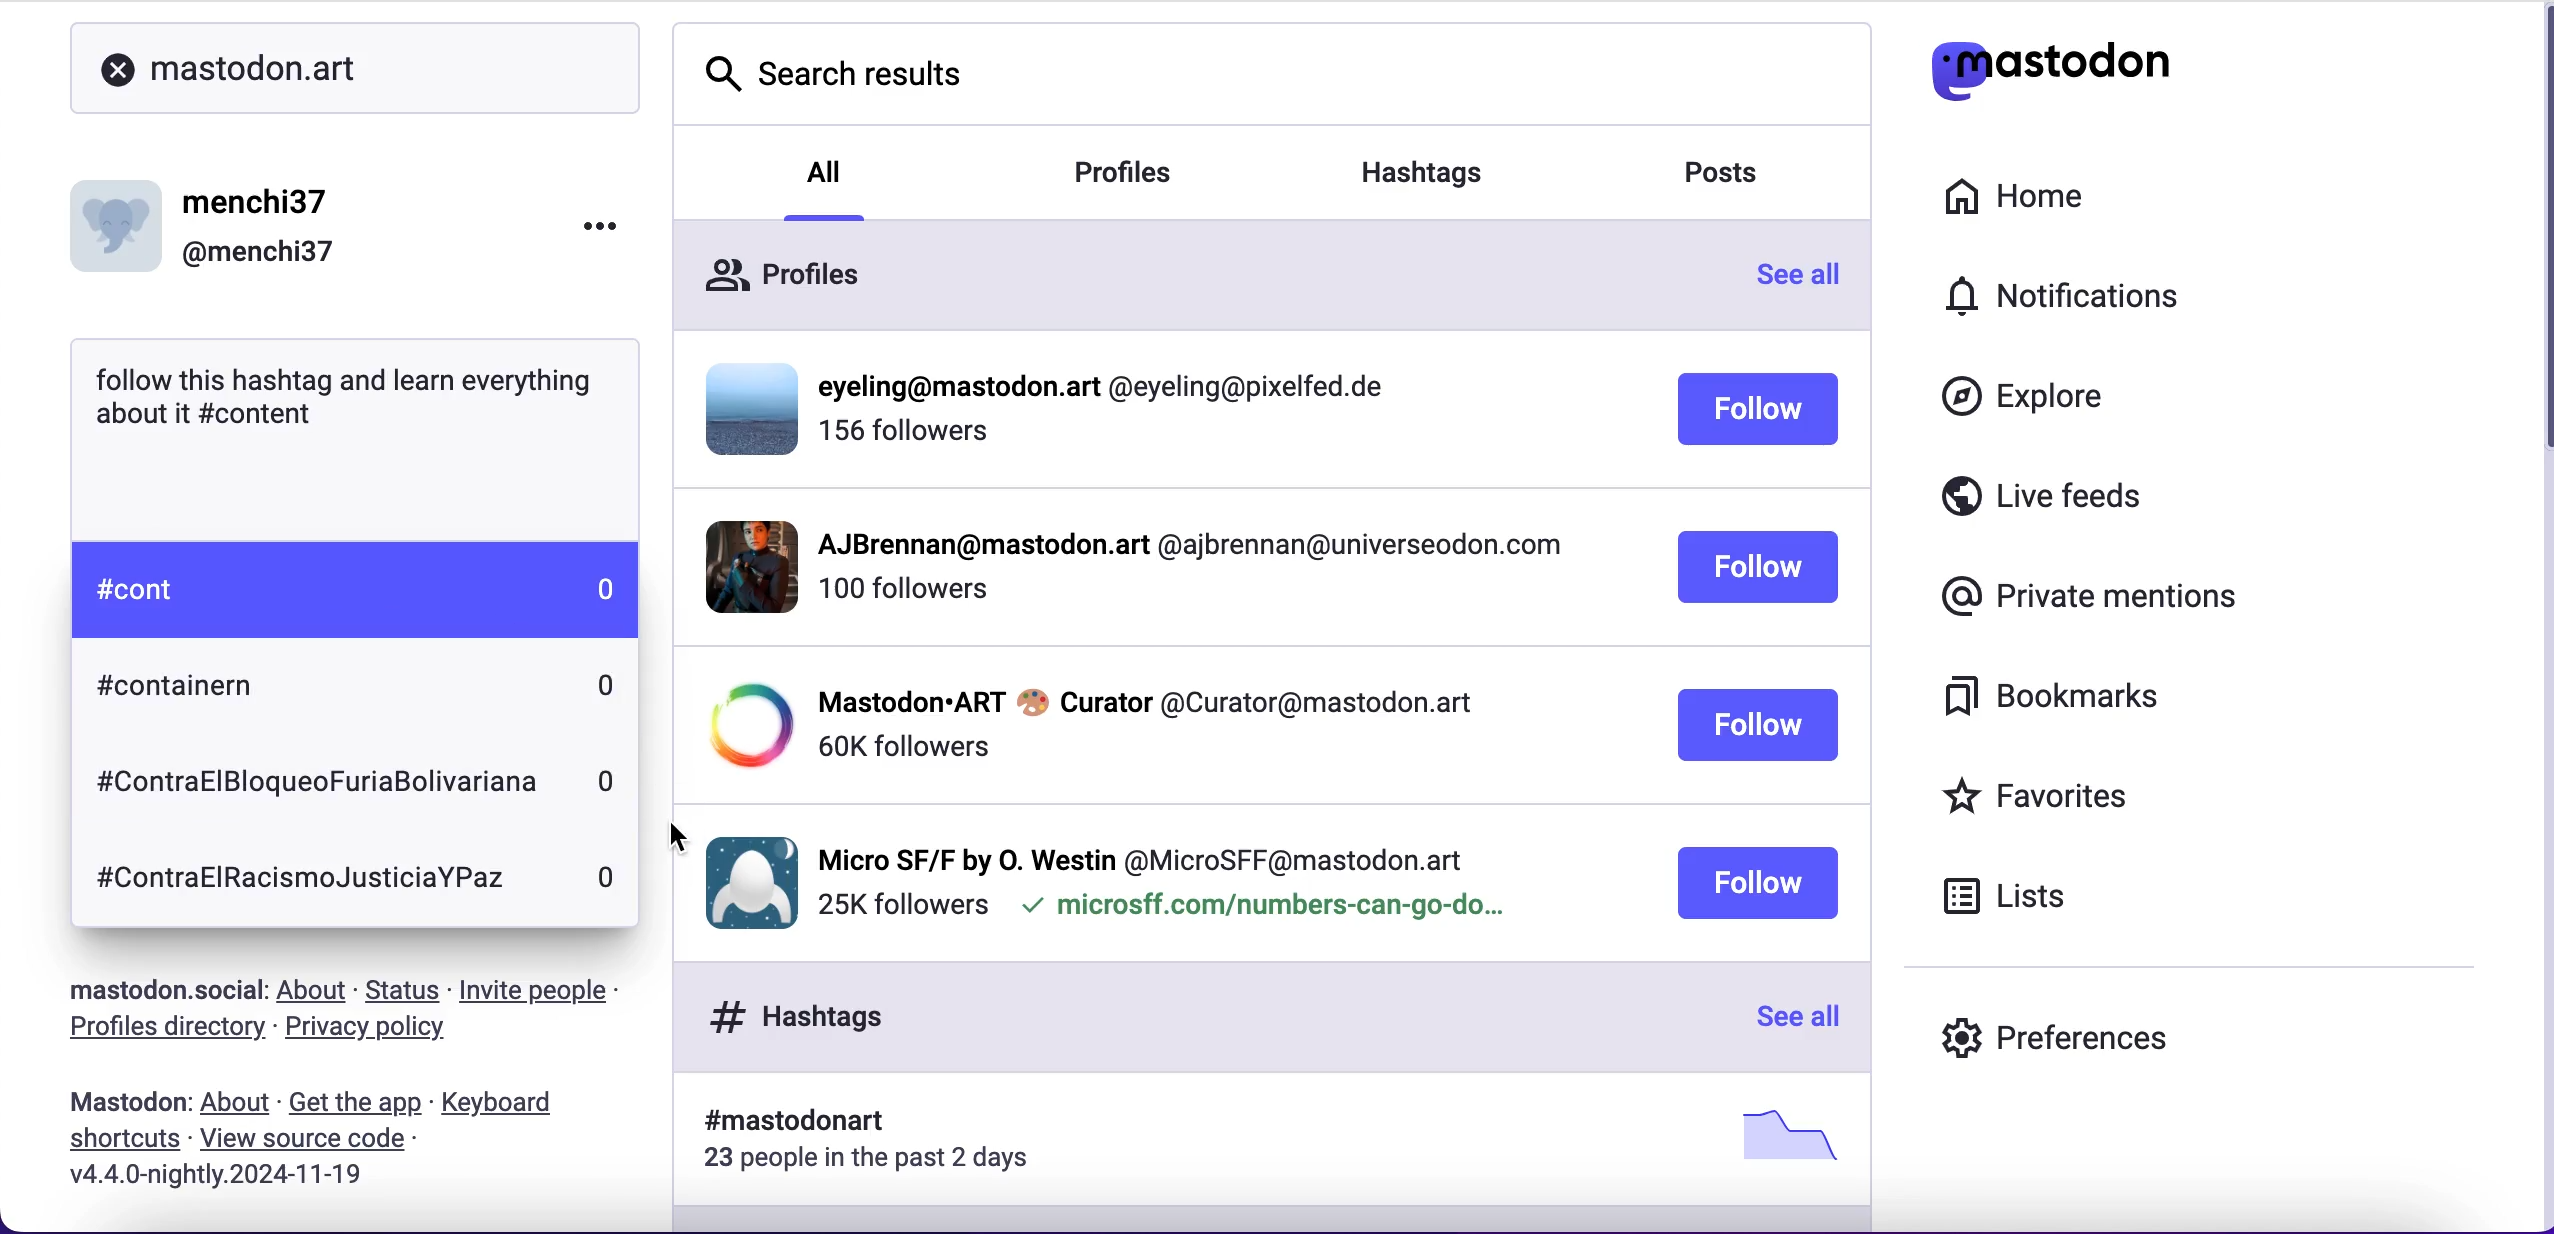 This screenshot has width=2554, height=1234. I want to click on followers, so click(902, 599).